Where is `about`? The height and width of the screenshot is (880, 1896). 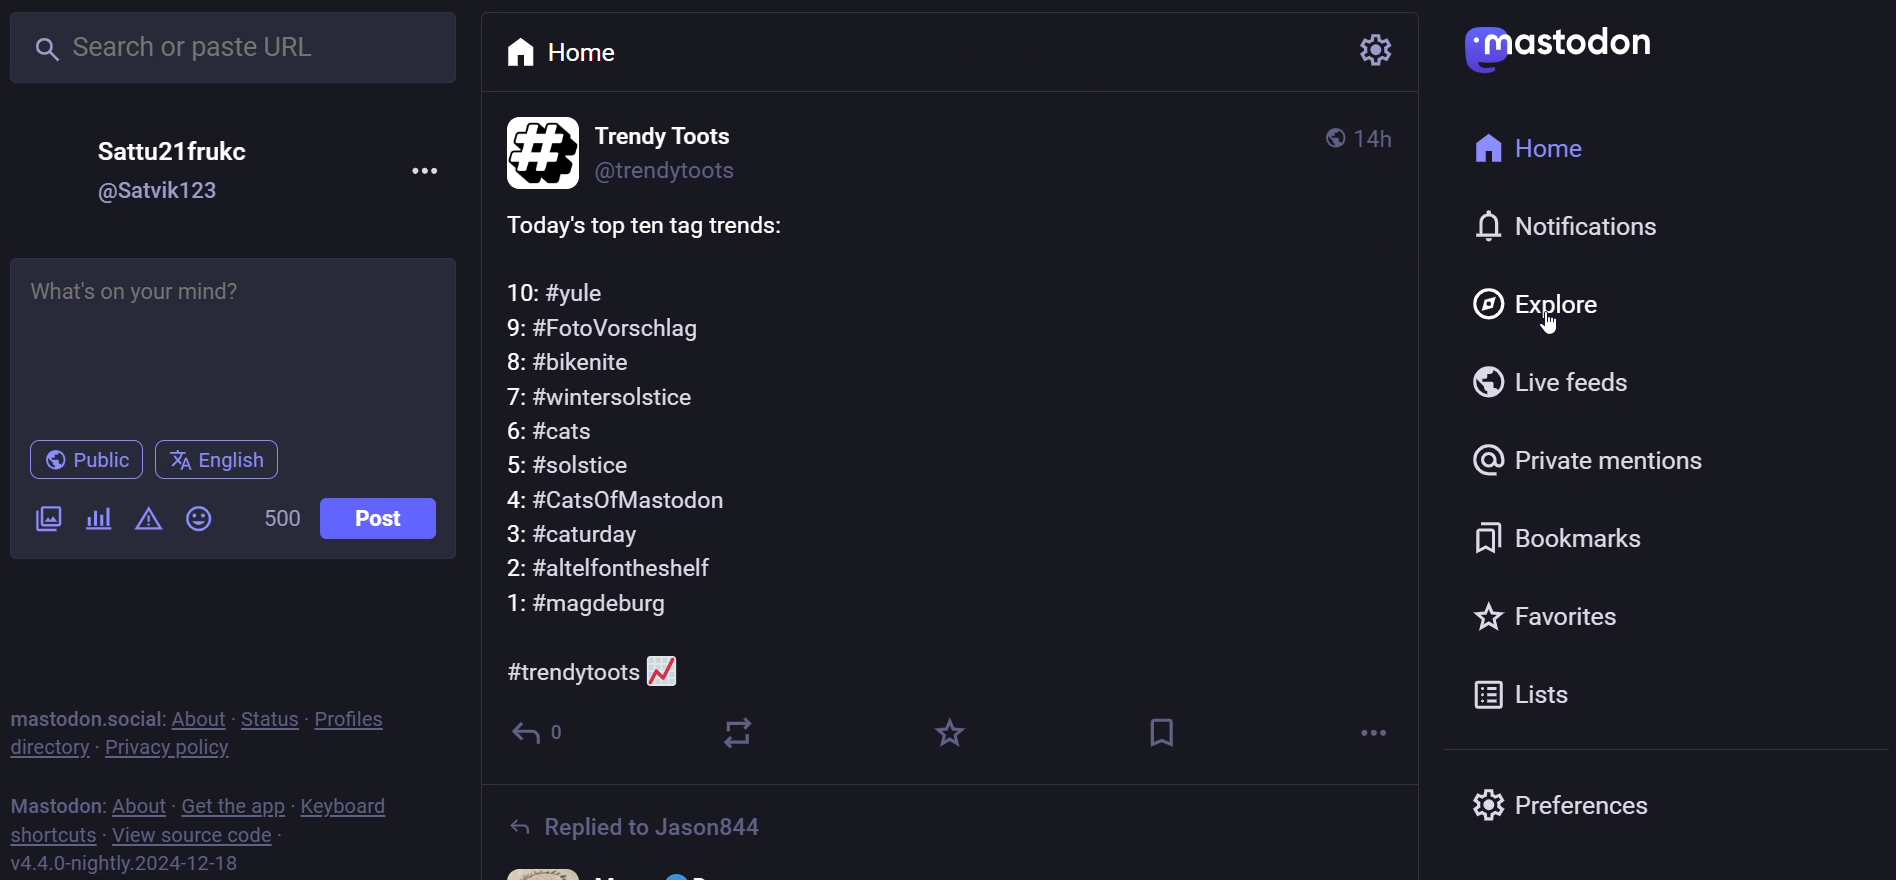
about is located at coordinates (197, 718).